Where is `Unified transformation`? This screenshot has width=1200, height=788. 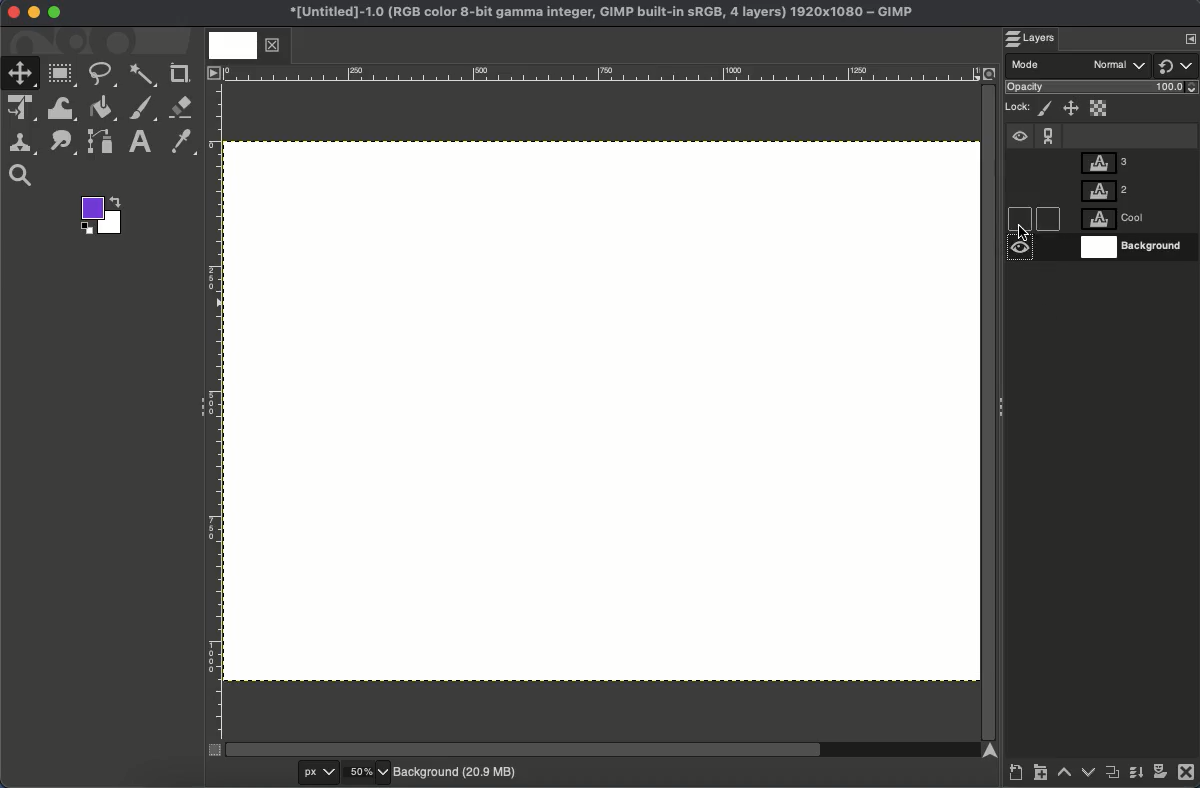 Unified transformation is located at coordinates (24, 109).